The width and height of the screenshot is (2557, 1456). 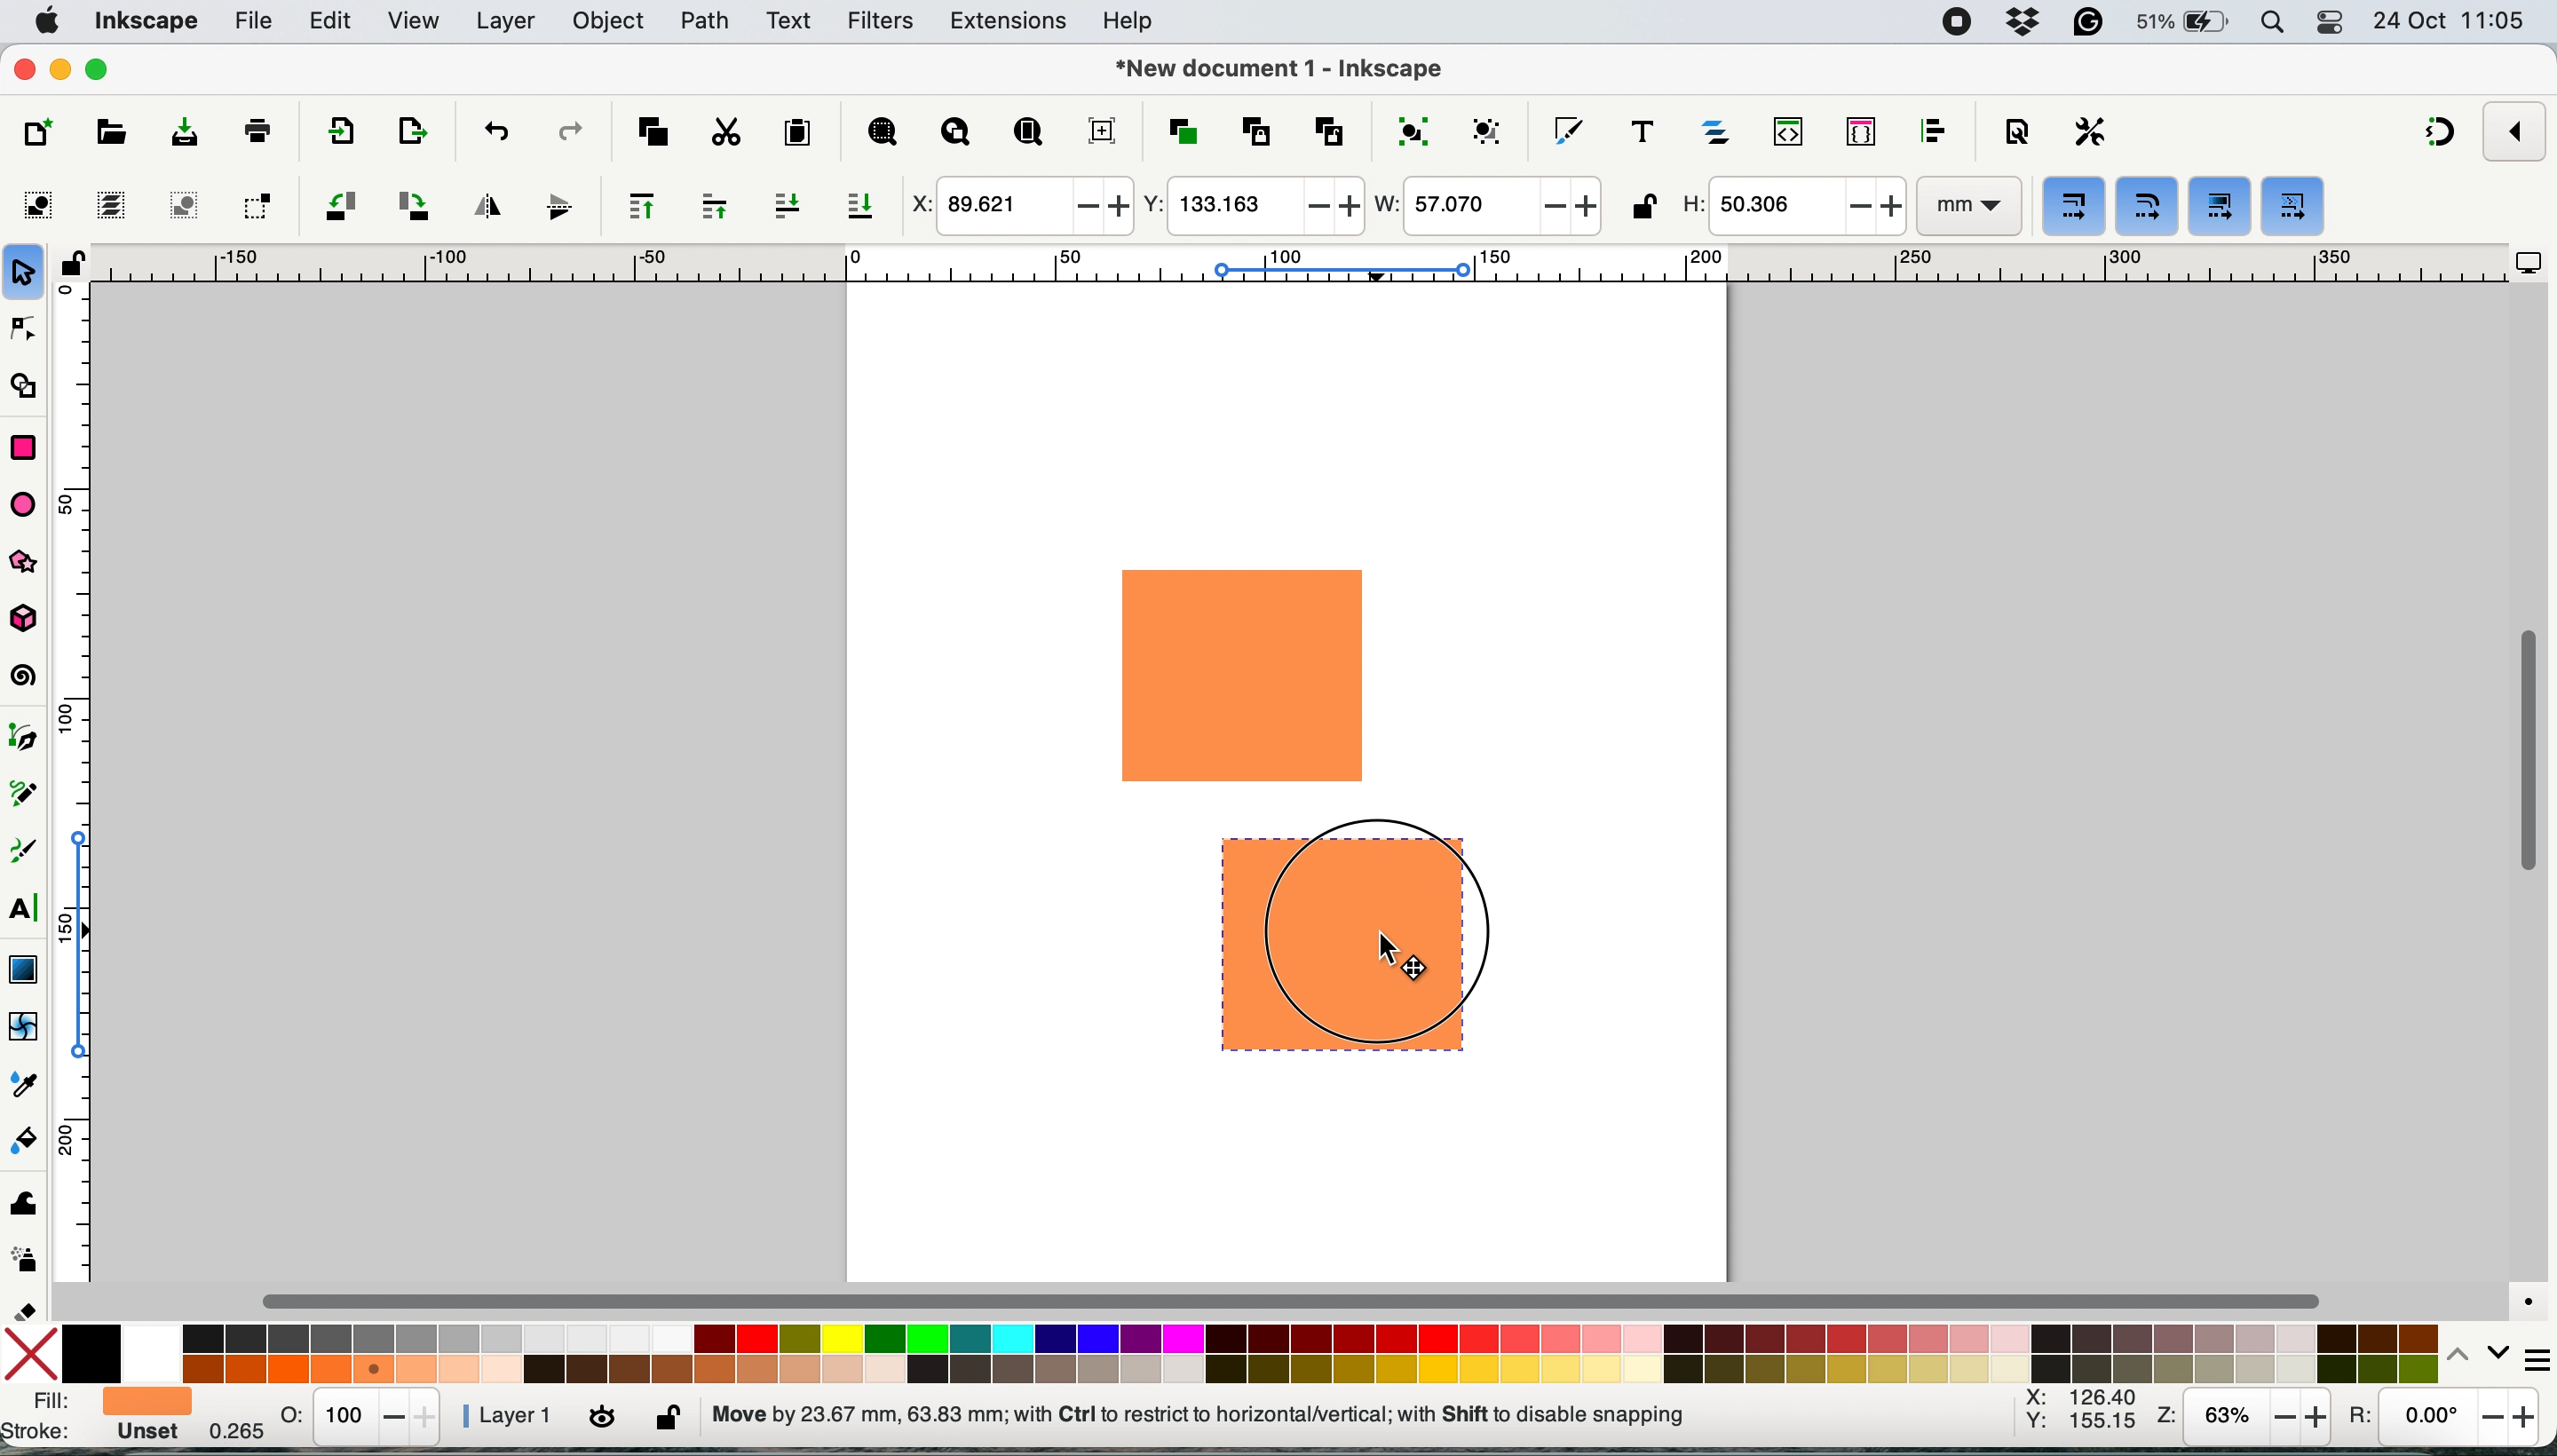 What do you see at coordinates (1485, 208) in the screenshot?
I see `width` at bounding box center [1485, 208].